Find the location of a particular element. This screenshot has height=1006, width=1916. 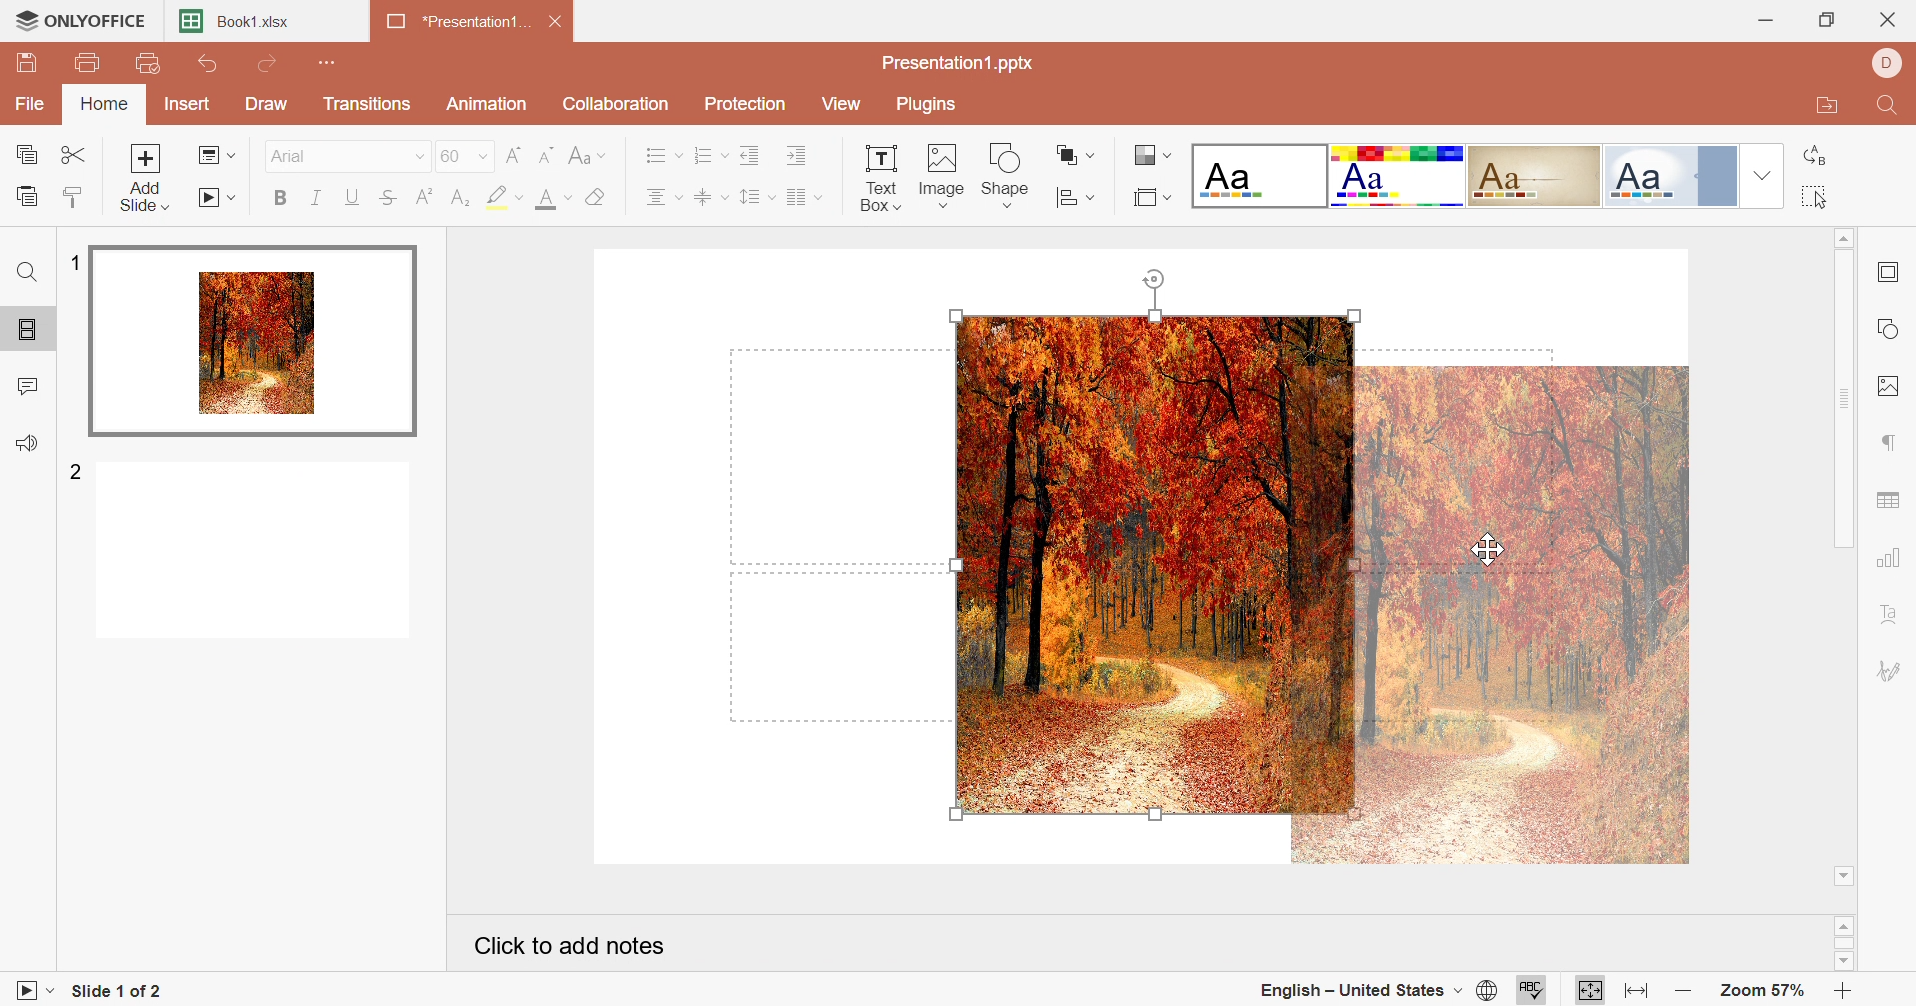

Chart settings is located at coordinates (1887, 557).